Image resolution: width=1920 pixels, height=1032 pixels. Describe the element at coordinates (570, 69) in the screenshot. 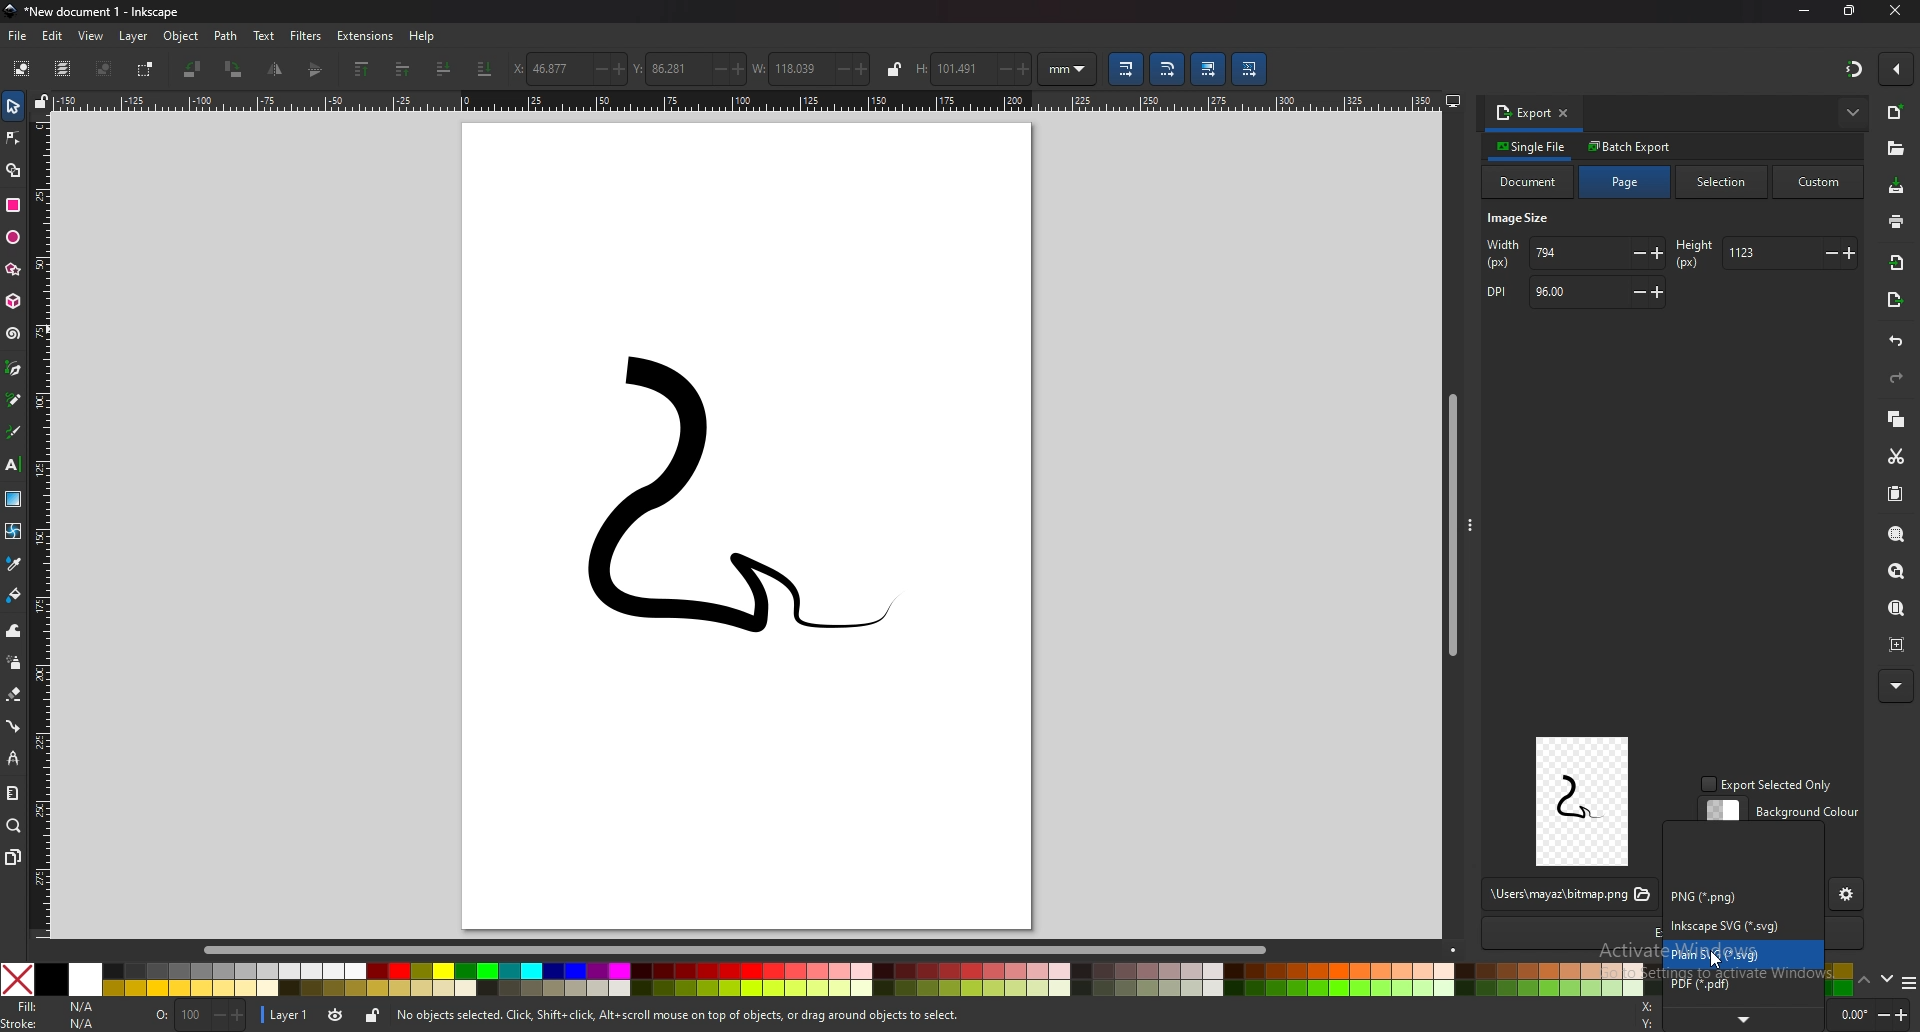

I see `x coordinates` at that location.